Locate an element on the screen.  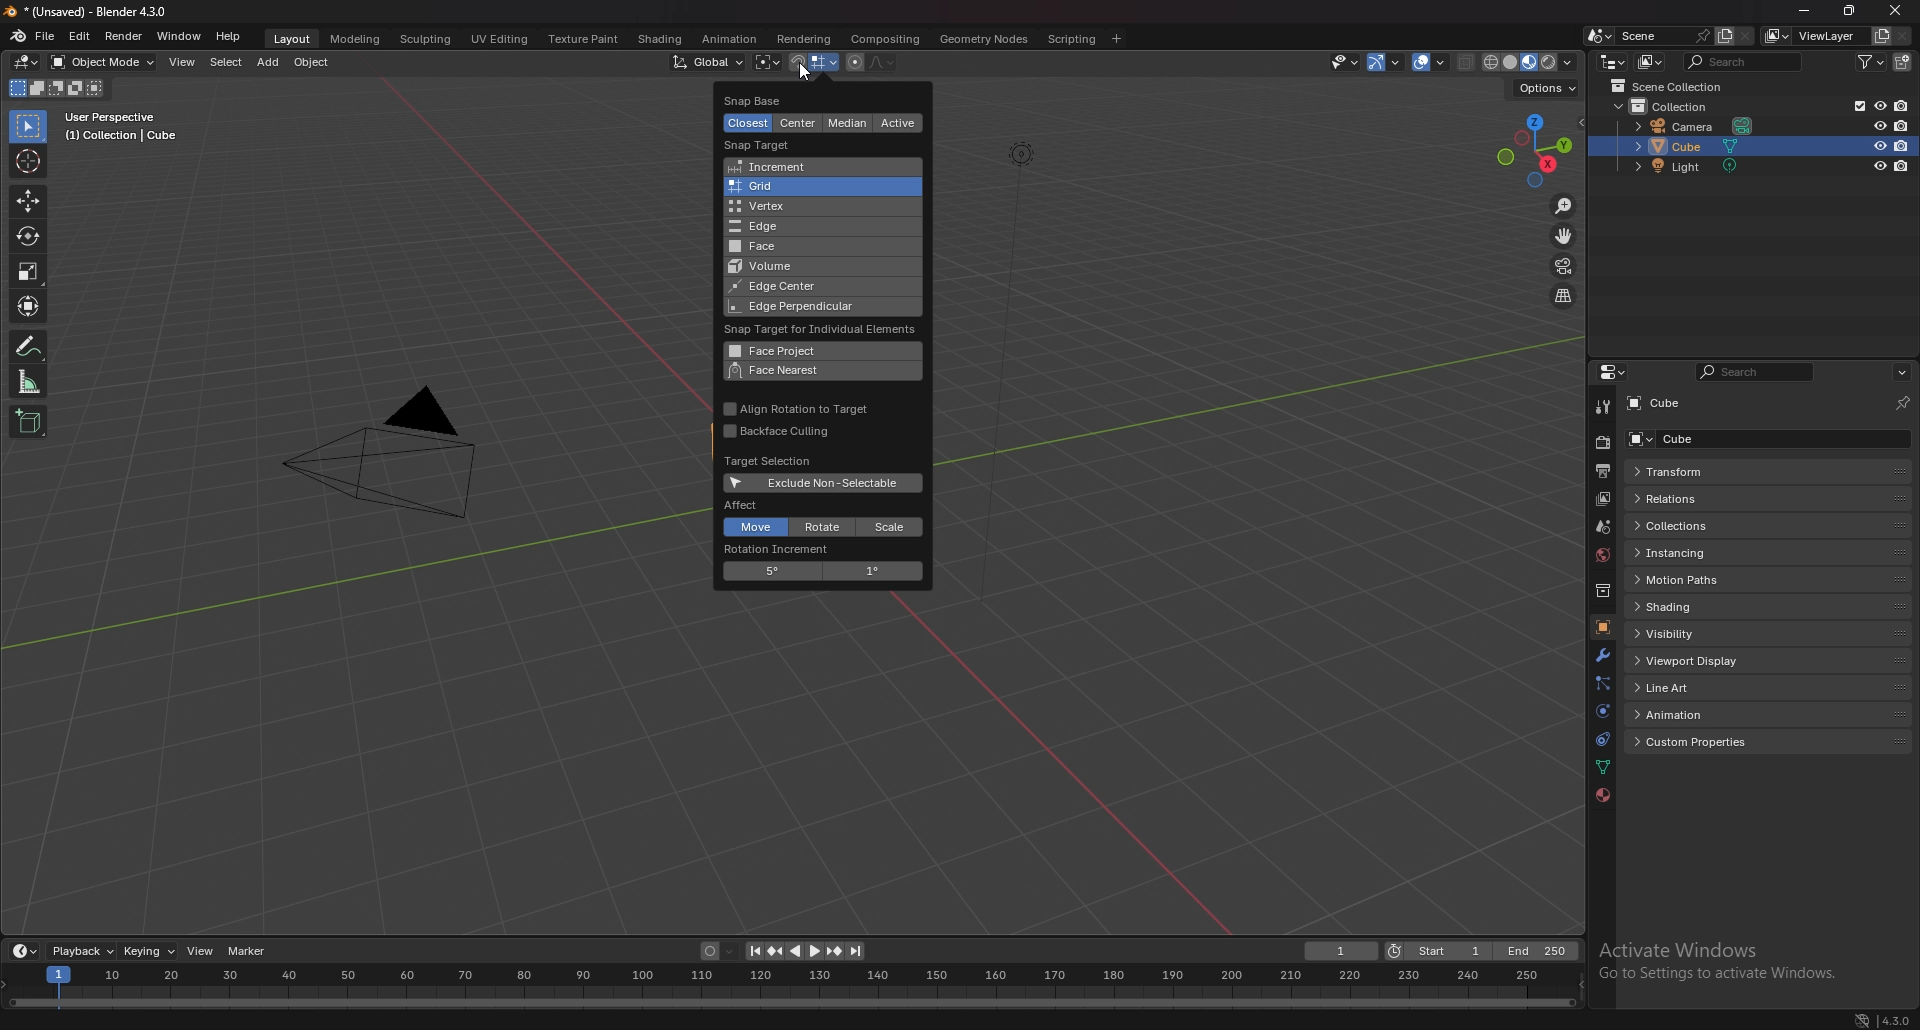
view is located at coordinates (182, 64).